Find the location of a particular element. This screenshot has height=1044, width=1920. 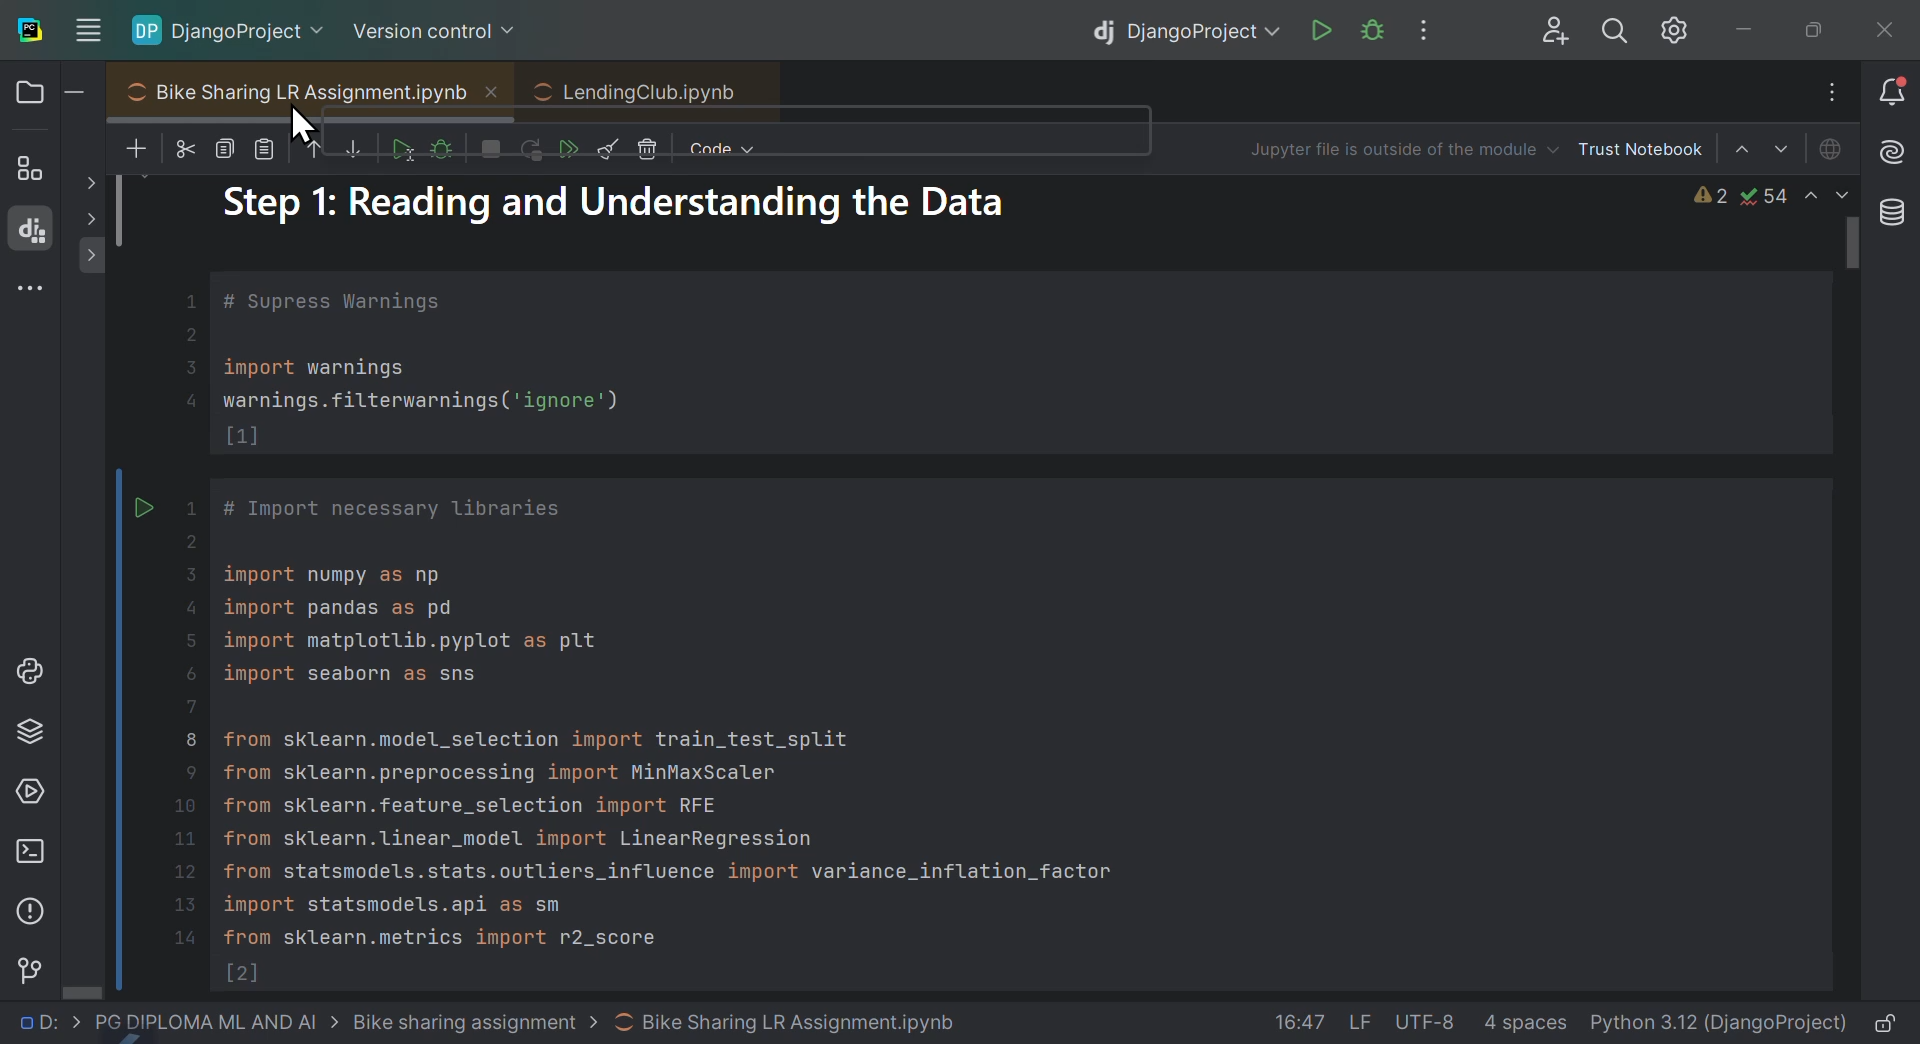

Services is located at coordinates (30, 796).